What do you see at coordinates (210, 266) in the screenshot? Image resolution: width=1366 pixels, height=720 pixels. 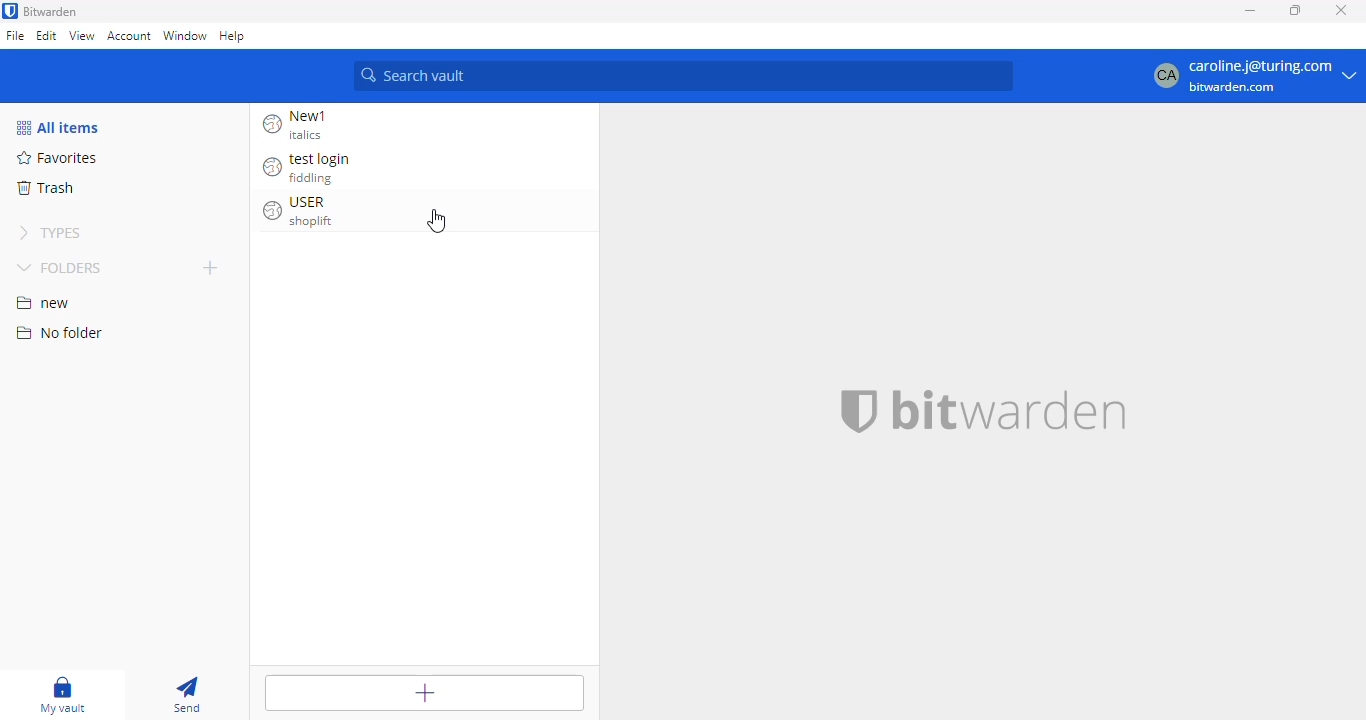 I see `new folder` at bounding box center [210, 266].